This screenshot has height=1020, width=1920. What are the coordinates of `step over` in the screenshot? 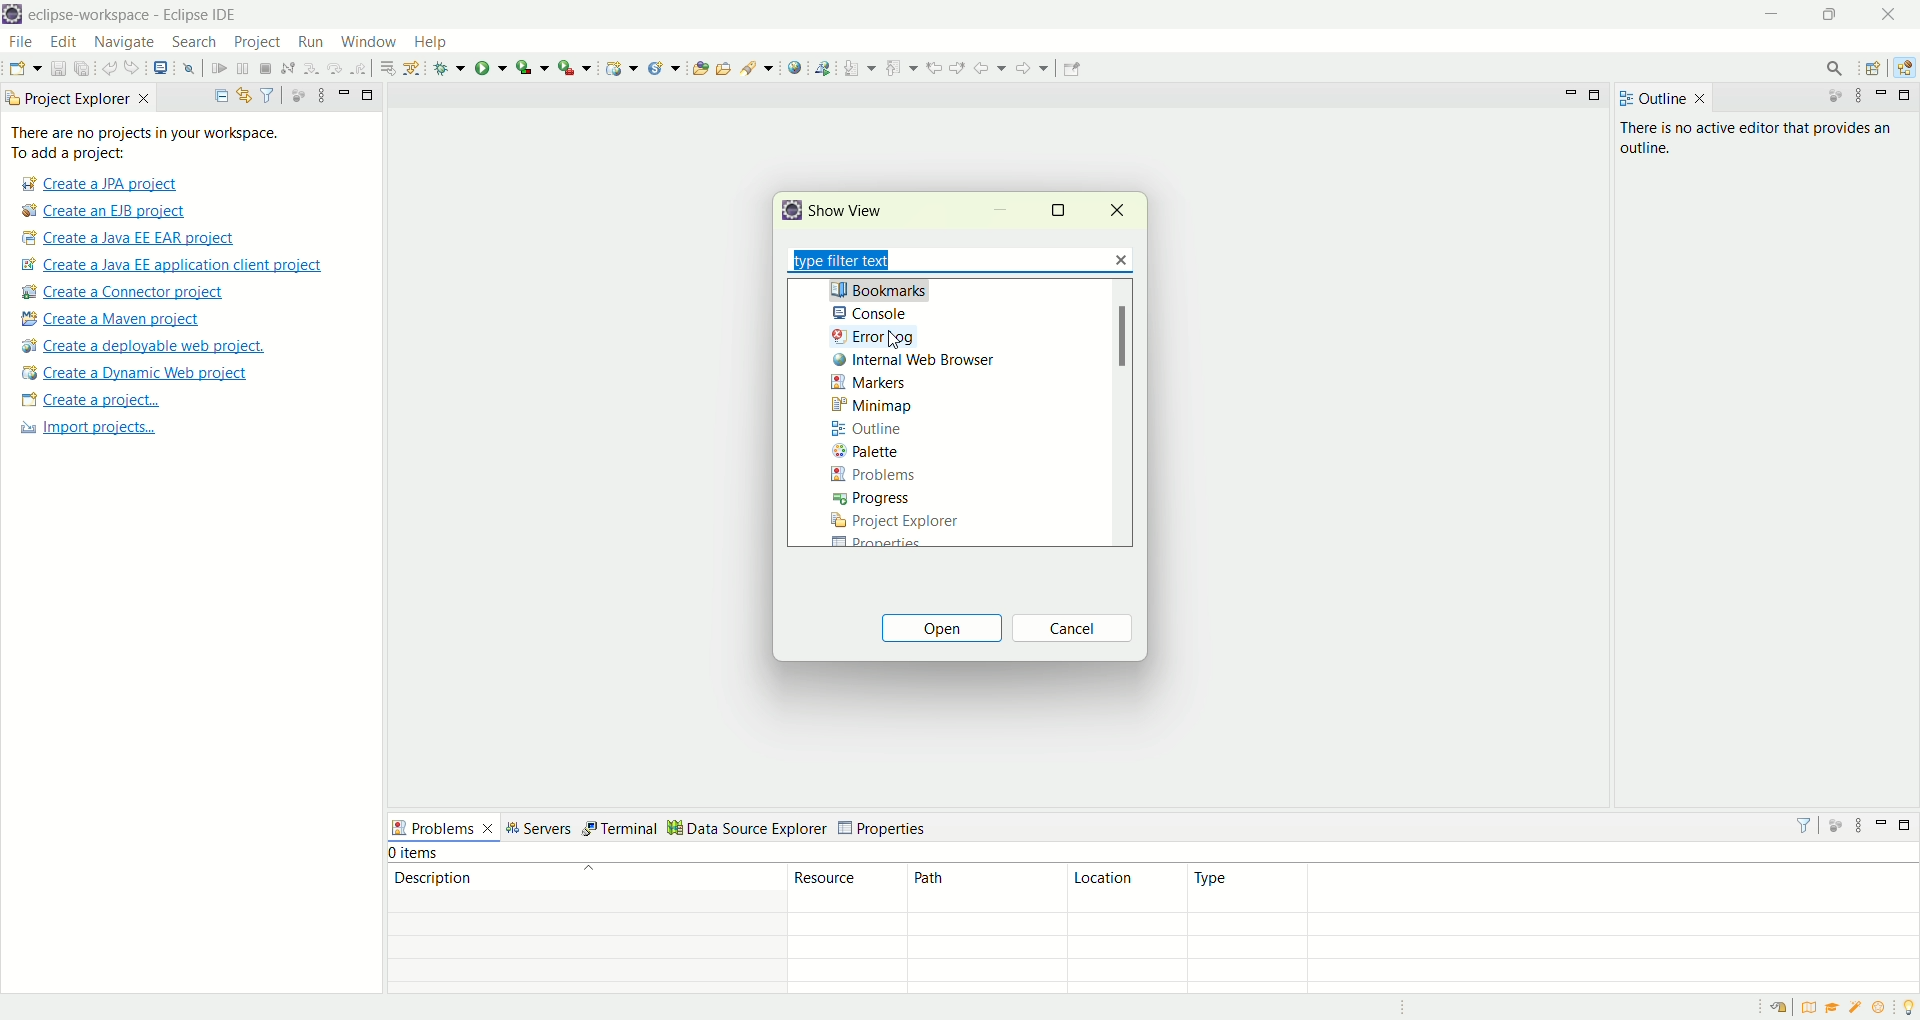 It's located at (332, 69).